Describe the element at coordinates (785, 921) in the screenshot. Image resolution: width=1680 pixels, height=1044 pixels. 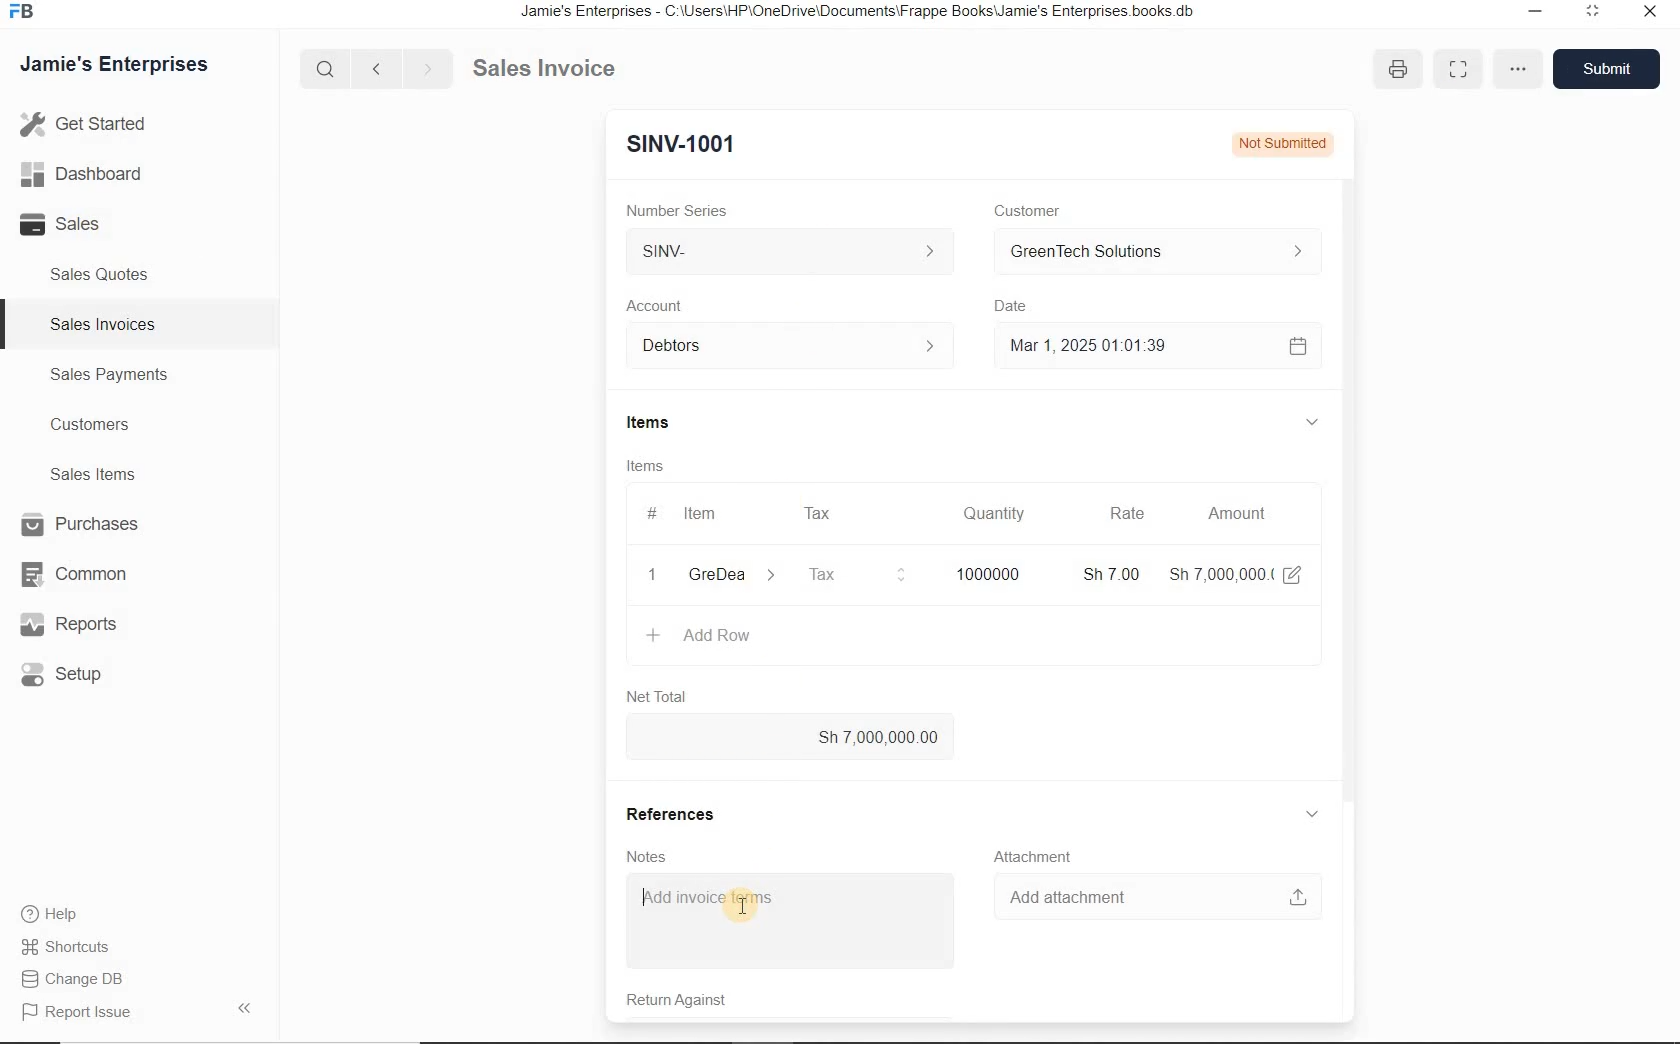
I see `Add invoice tgrms` at that location.